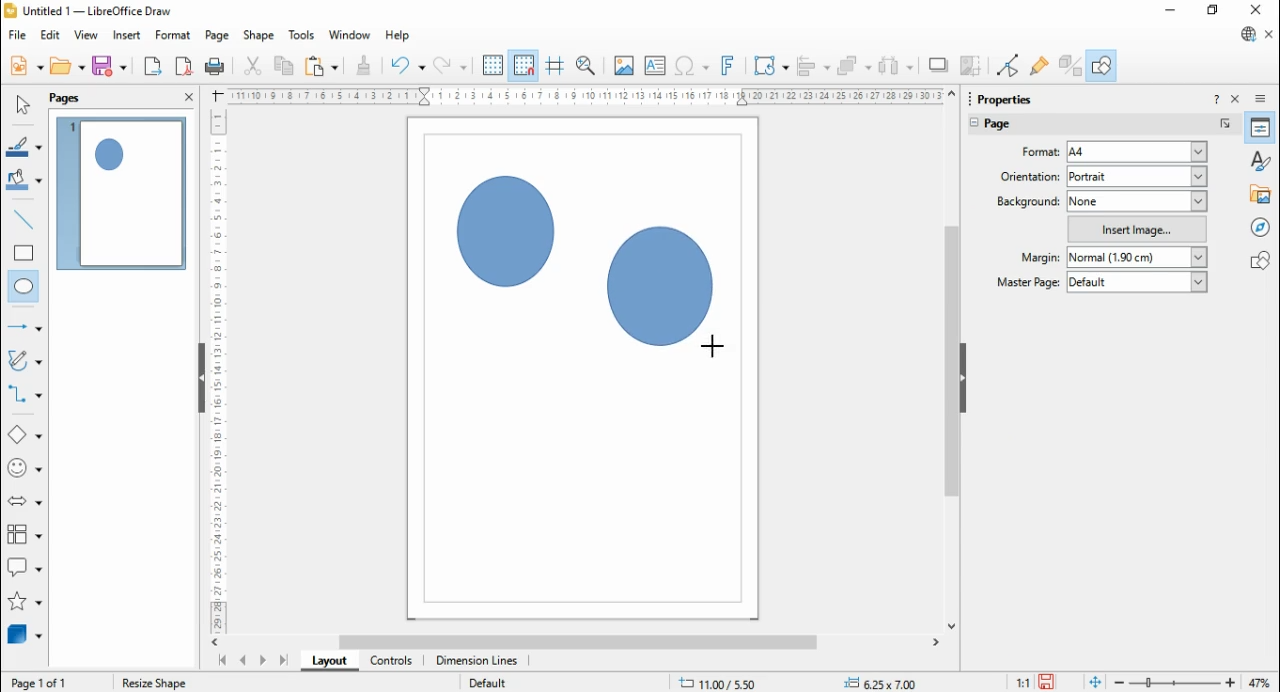  I want to click on close panel, so click(189, 96).